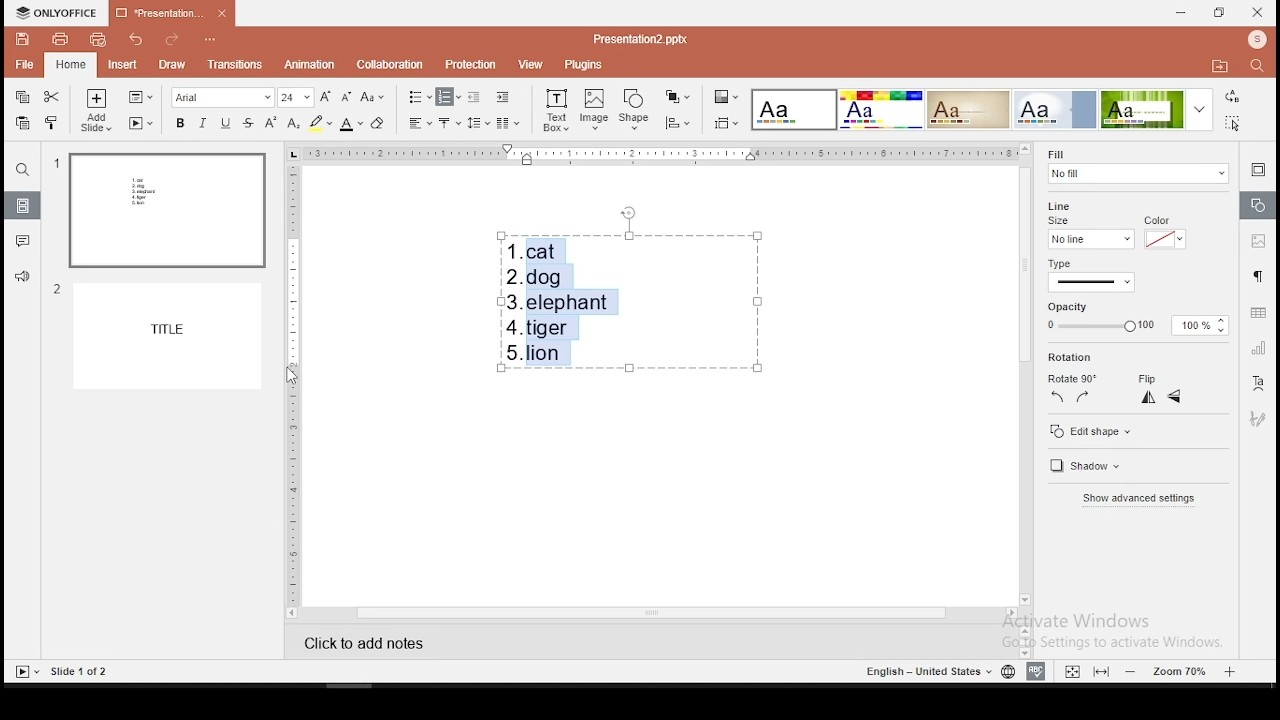 This screenshot has width=1280, height=720. Describe the element at coordinates (795, 110) in the screenshot. I see `theme ` at that location.